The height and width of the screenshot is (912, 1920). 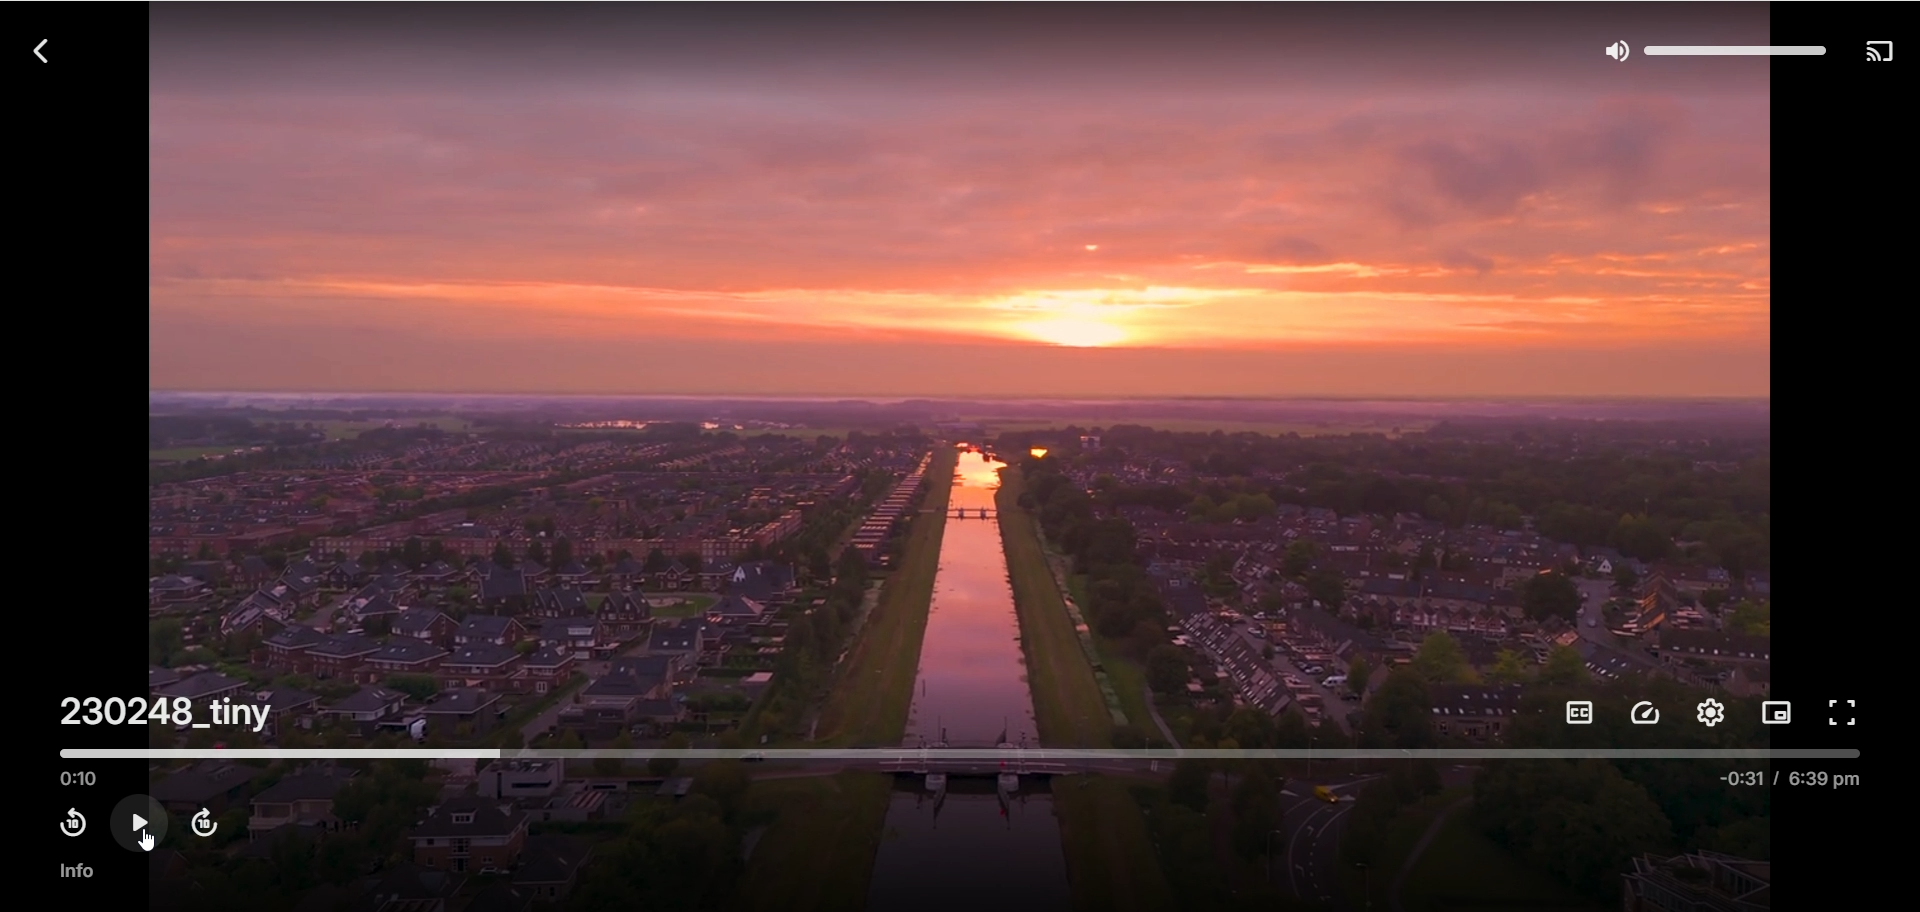 I want to click on subtitle, so click(x=1575, y=714).